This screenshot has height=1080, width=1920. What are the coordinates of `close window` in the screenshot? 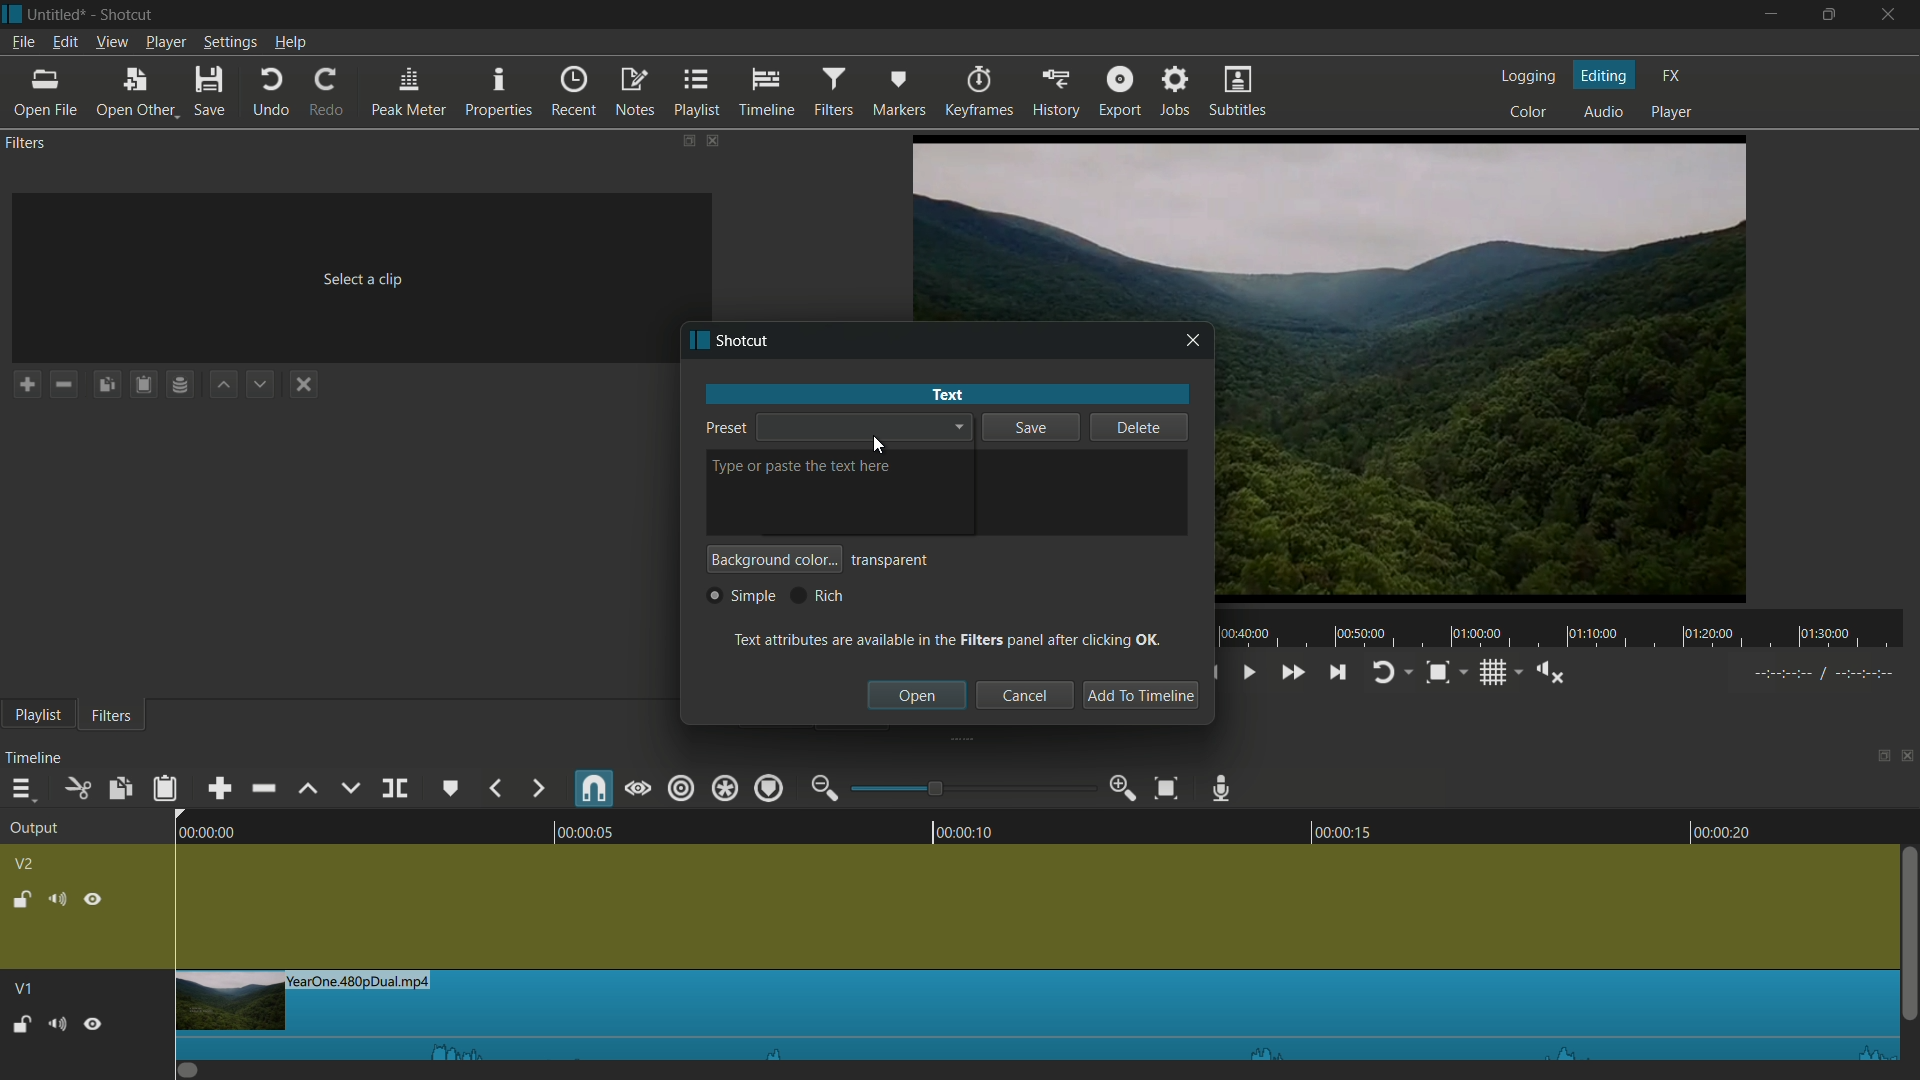 It's located at (1194, 341).